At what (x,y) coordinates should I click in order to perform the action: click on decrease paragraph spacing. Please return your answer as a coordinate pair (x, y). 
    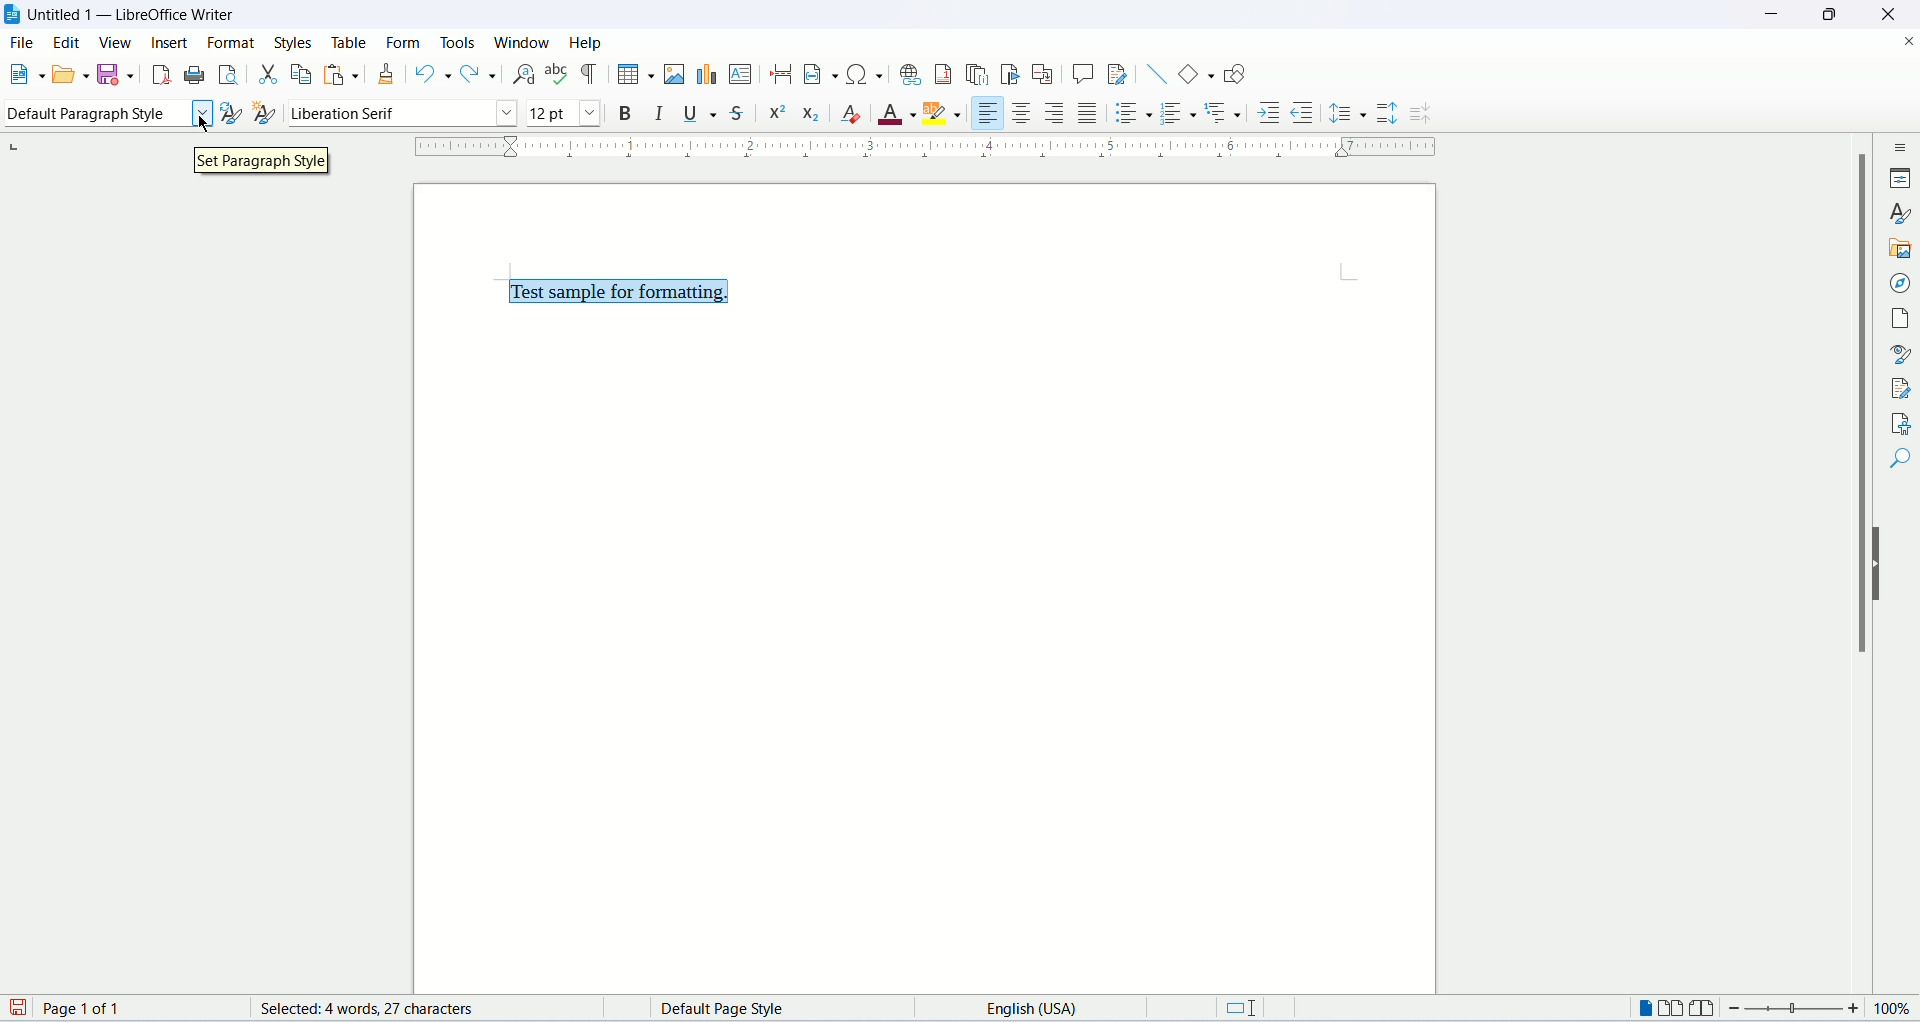
    Looking at the image, I should click on (1421, 115).